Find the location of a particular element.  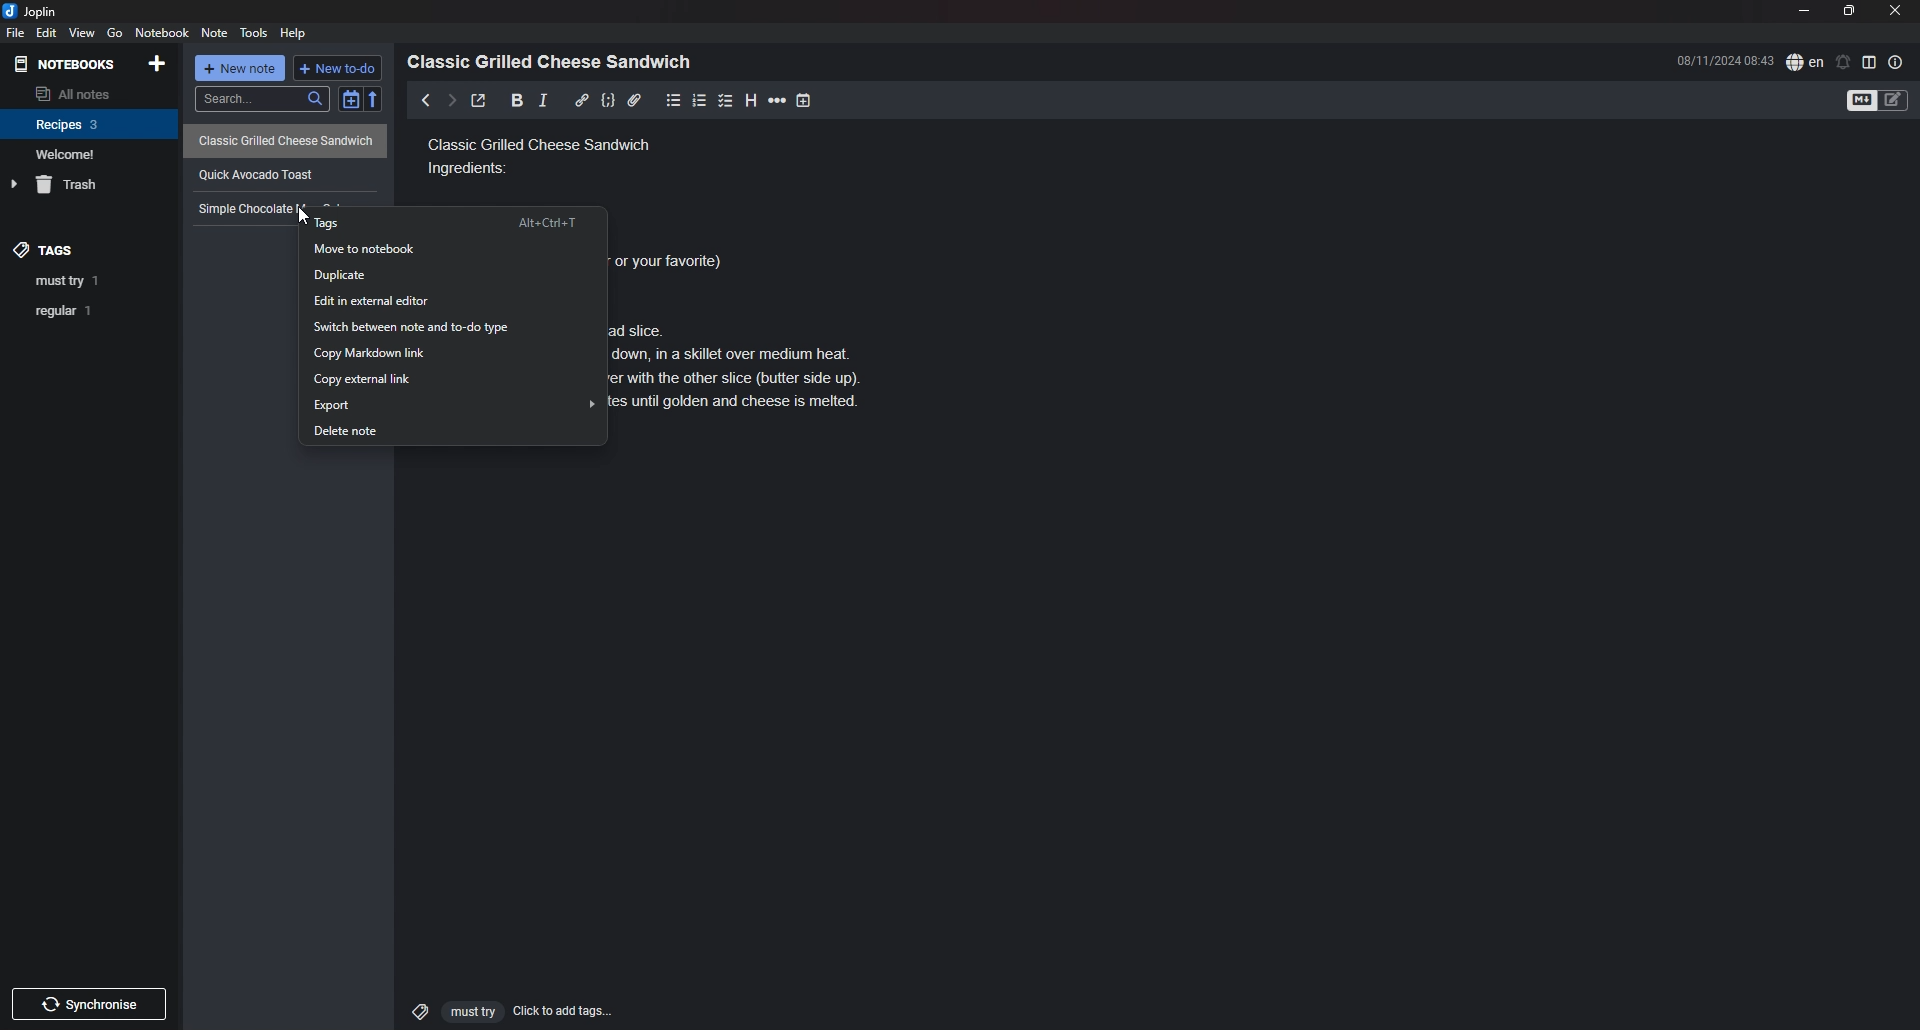

copy markdown link is located at coordinates (454, 353).